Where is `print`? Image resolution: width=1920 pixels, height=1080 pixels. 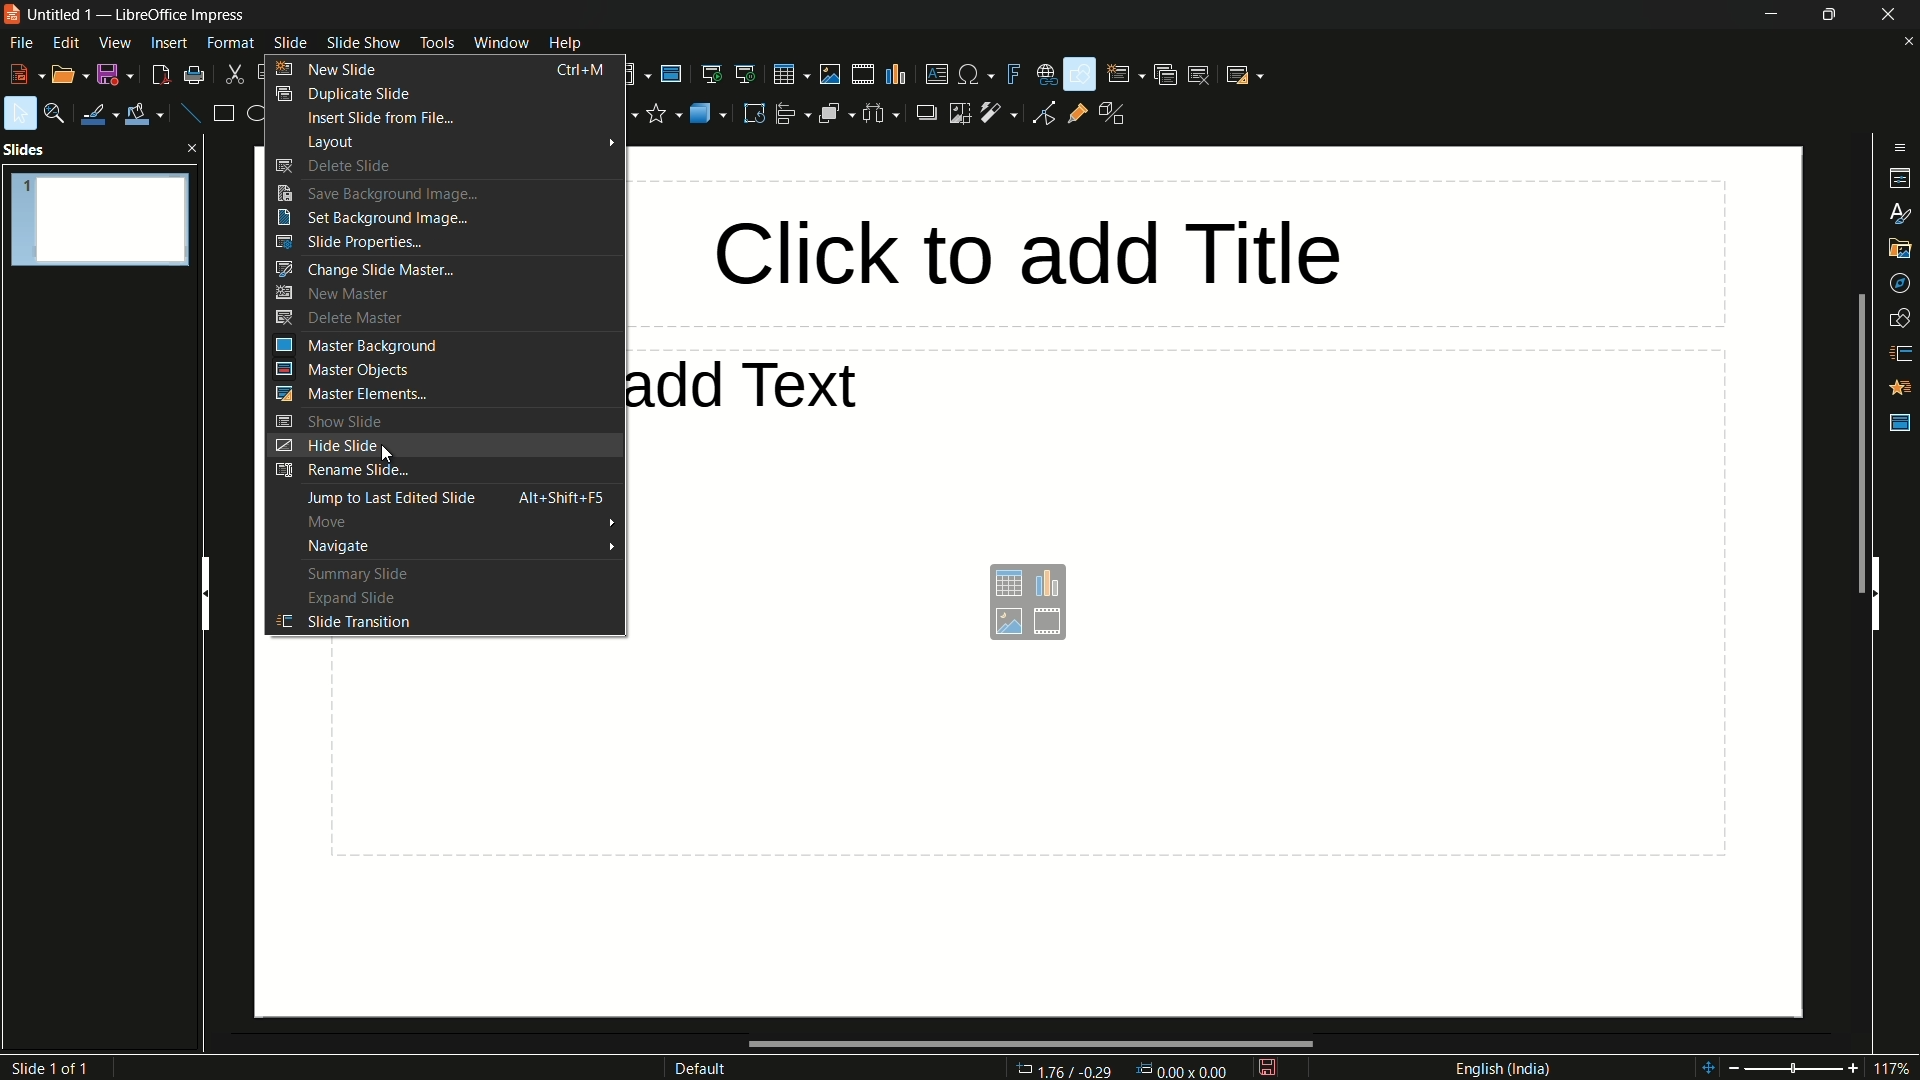 print is located at coordinates (195, 77).